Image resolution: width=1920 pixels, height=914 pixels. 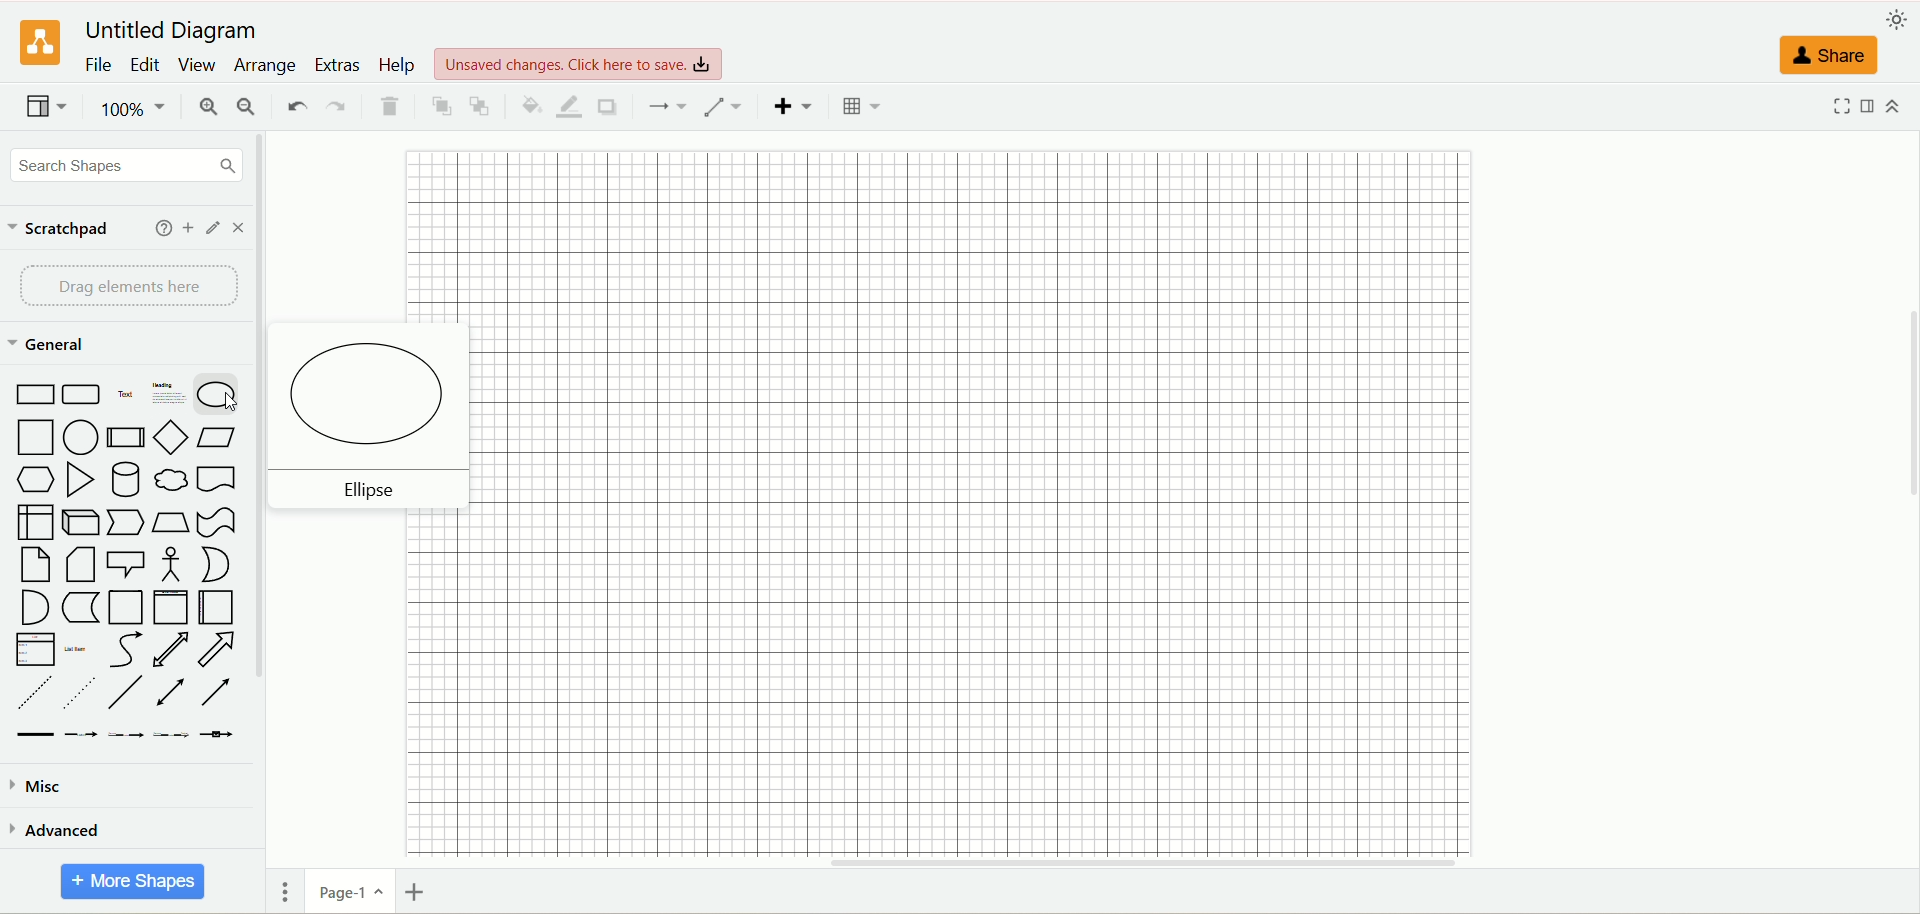 What do you see at coordinates (1897, 108) in the screenshot?
I see `expand/collapse` at bounding box center [1897, 108].